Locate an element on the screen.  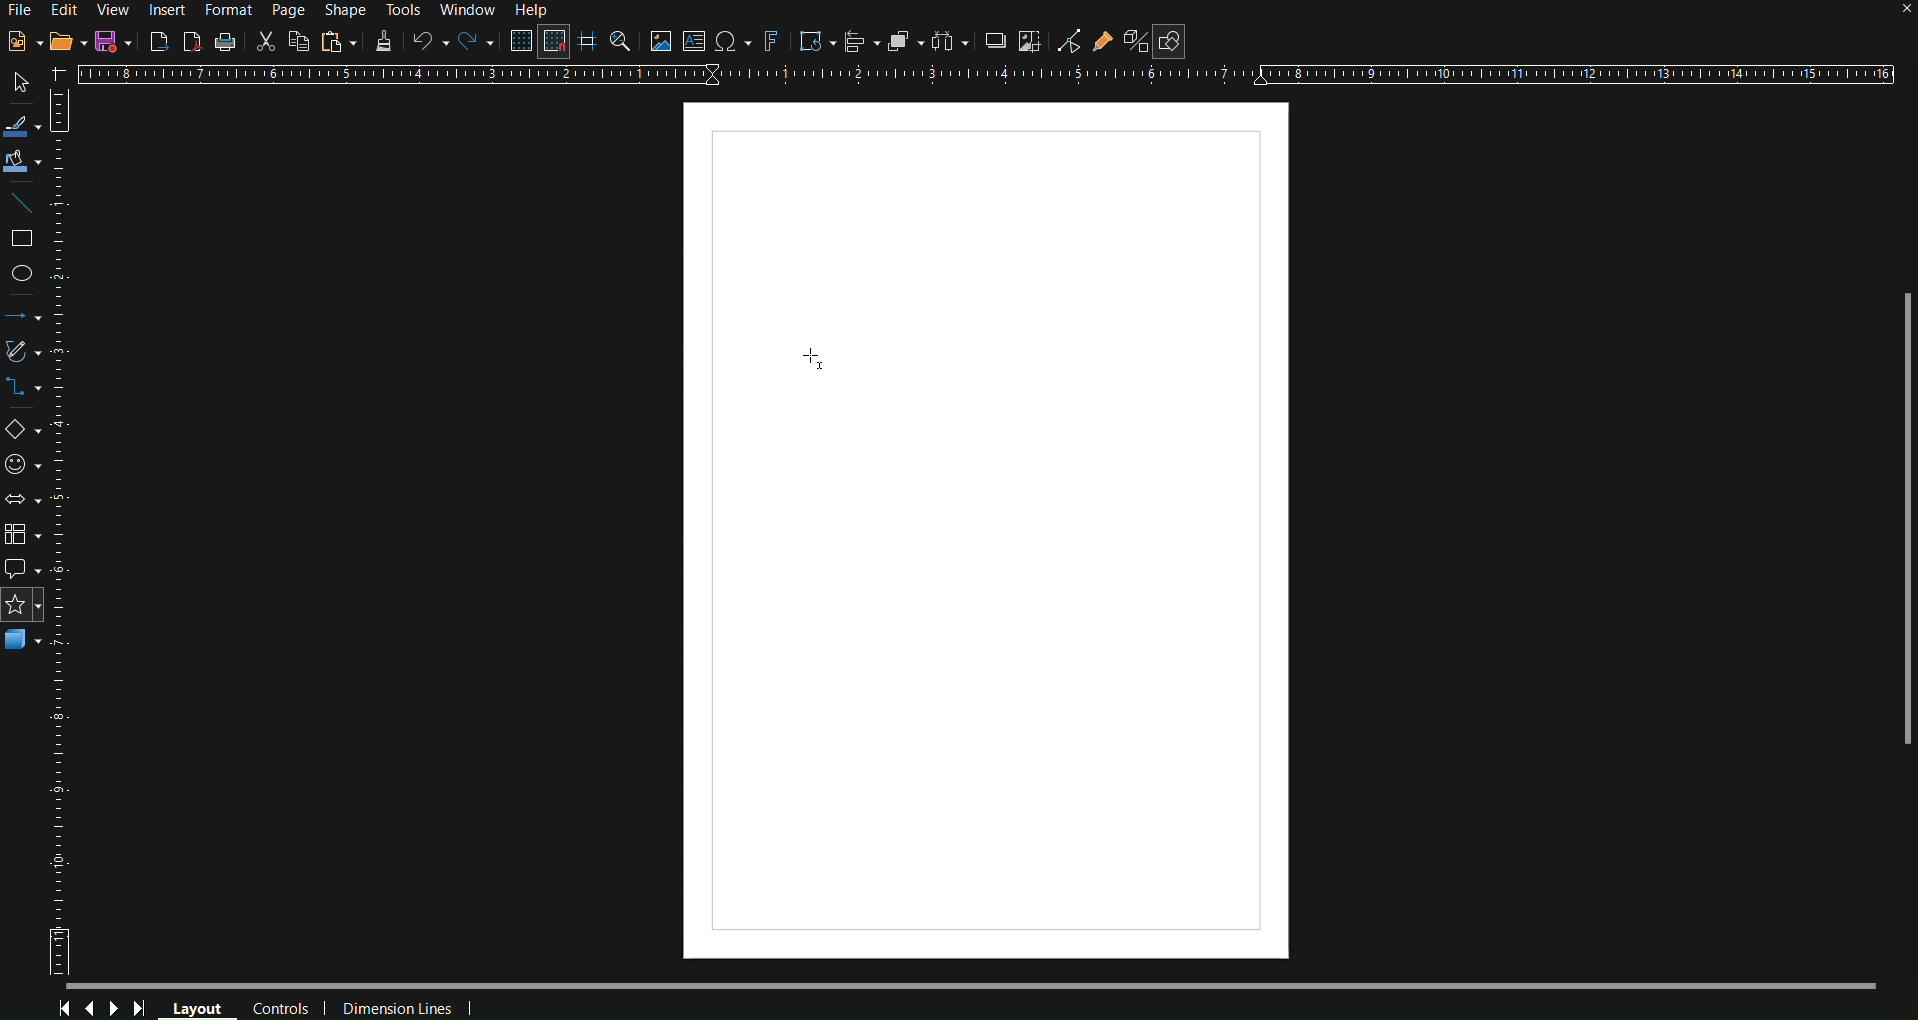
Box Arrows is located at coordinates (25, 501).